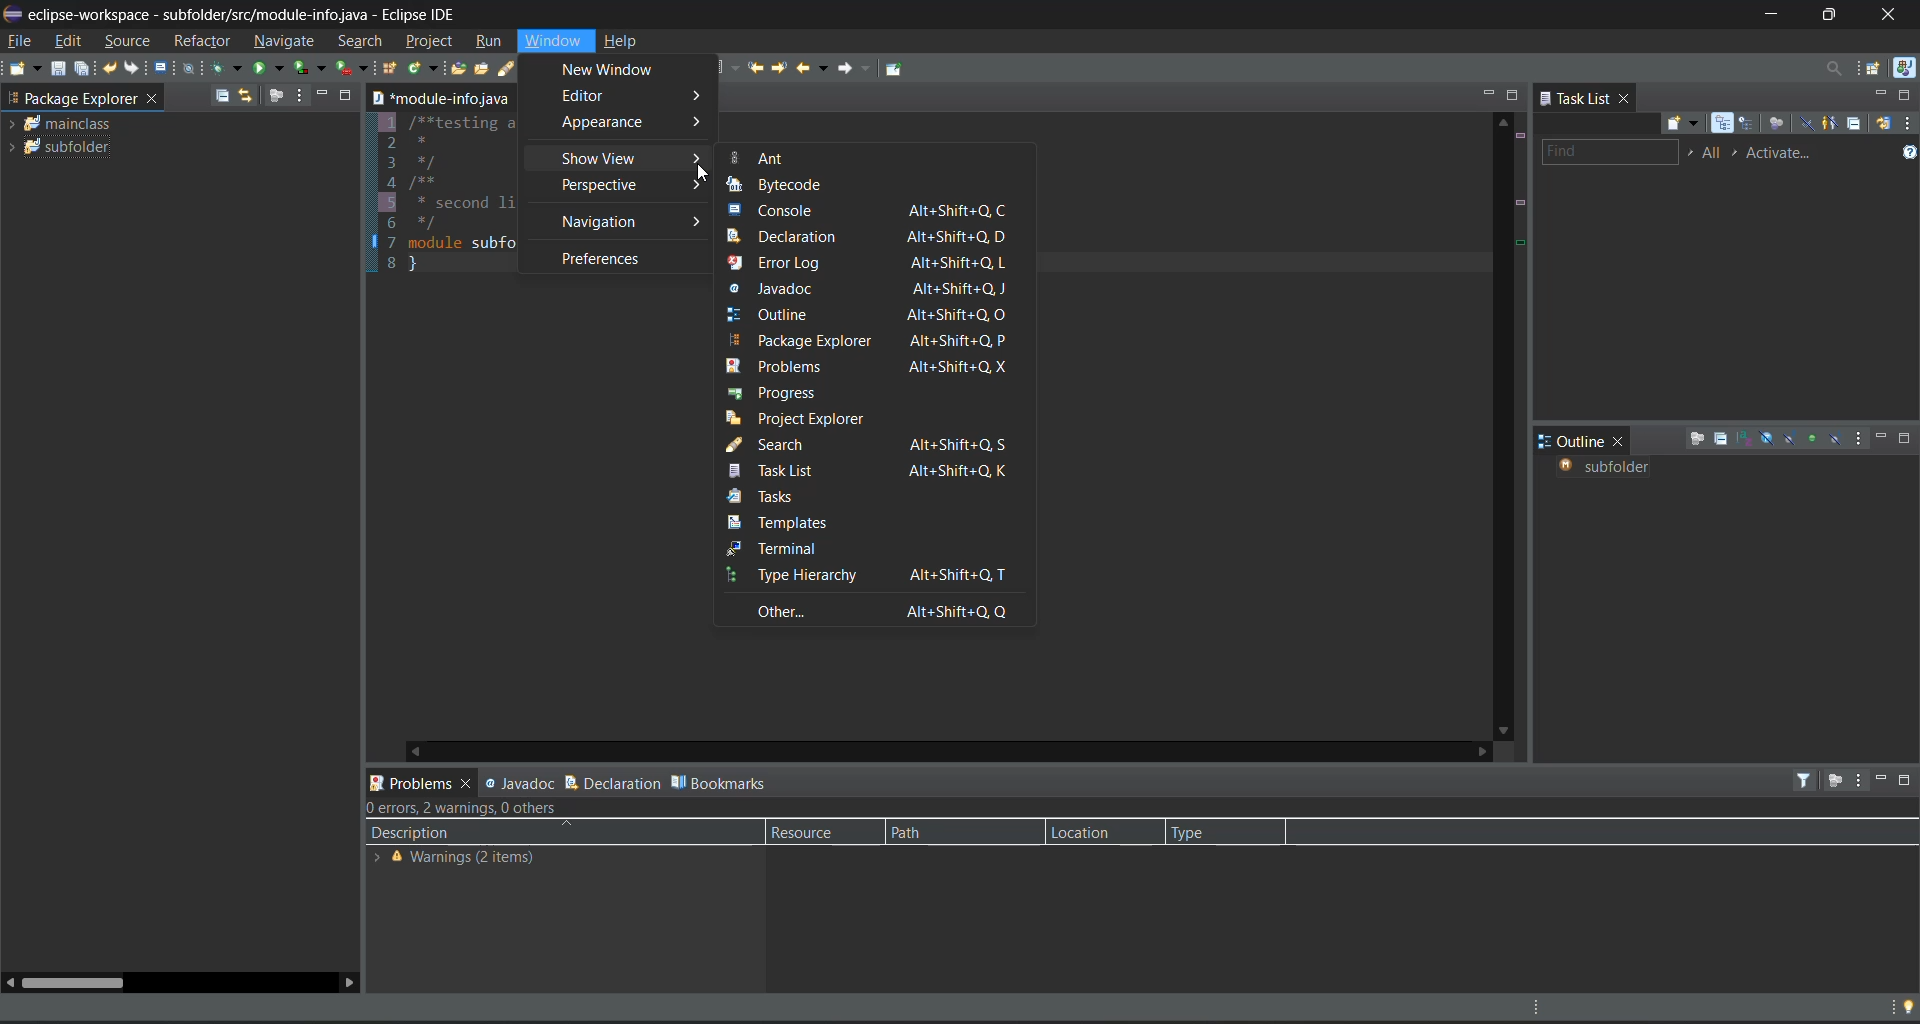 This screenshot has height=1024, width=1920. Describe the element at coordinates (60, 69) in the screenshot. I see `save` at that location.